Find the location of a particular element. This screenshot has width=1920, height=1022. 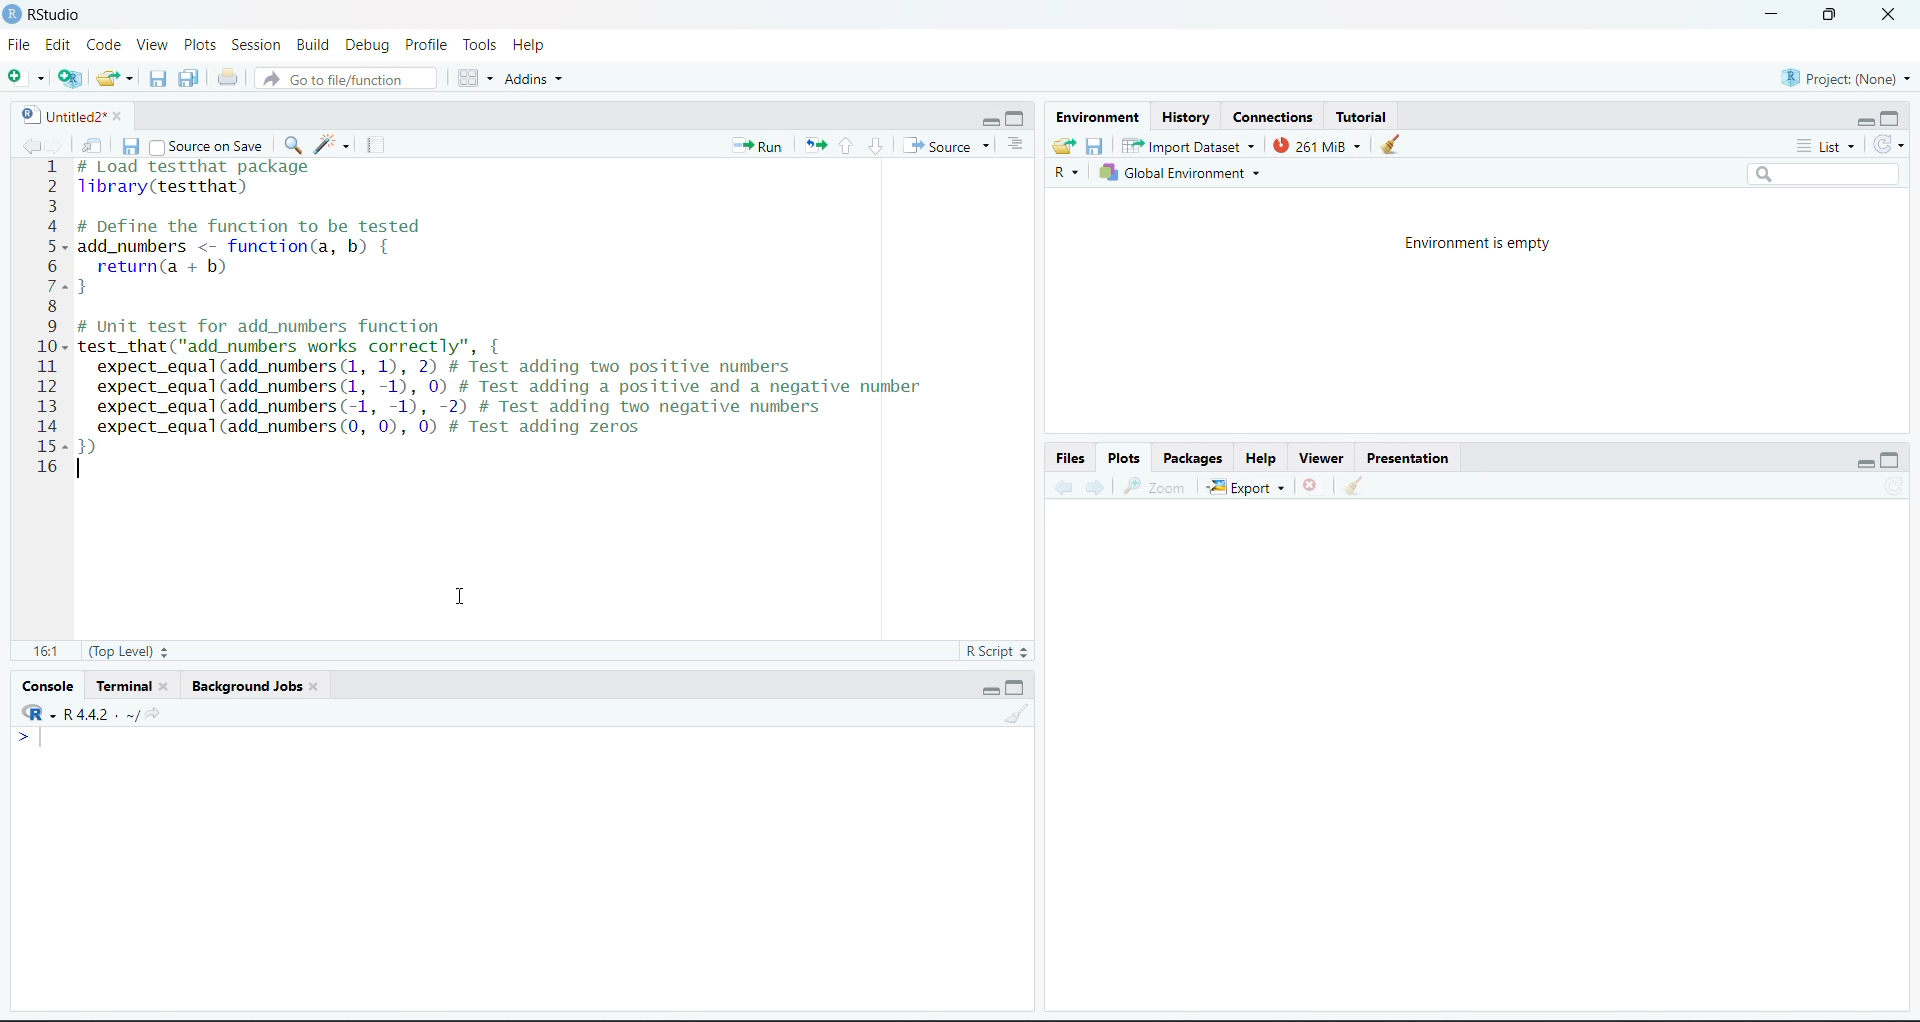

Profile is located at coordinates (424, 44).